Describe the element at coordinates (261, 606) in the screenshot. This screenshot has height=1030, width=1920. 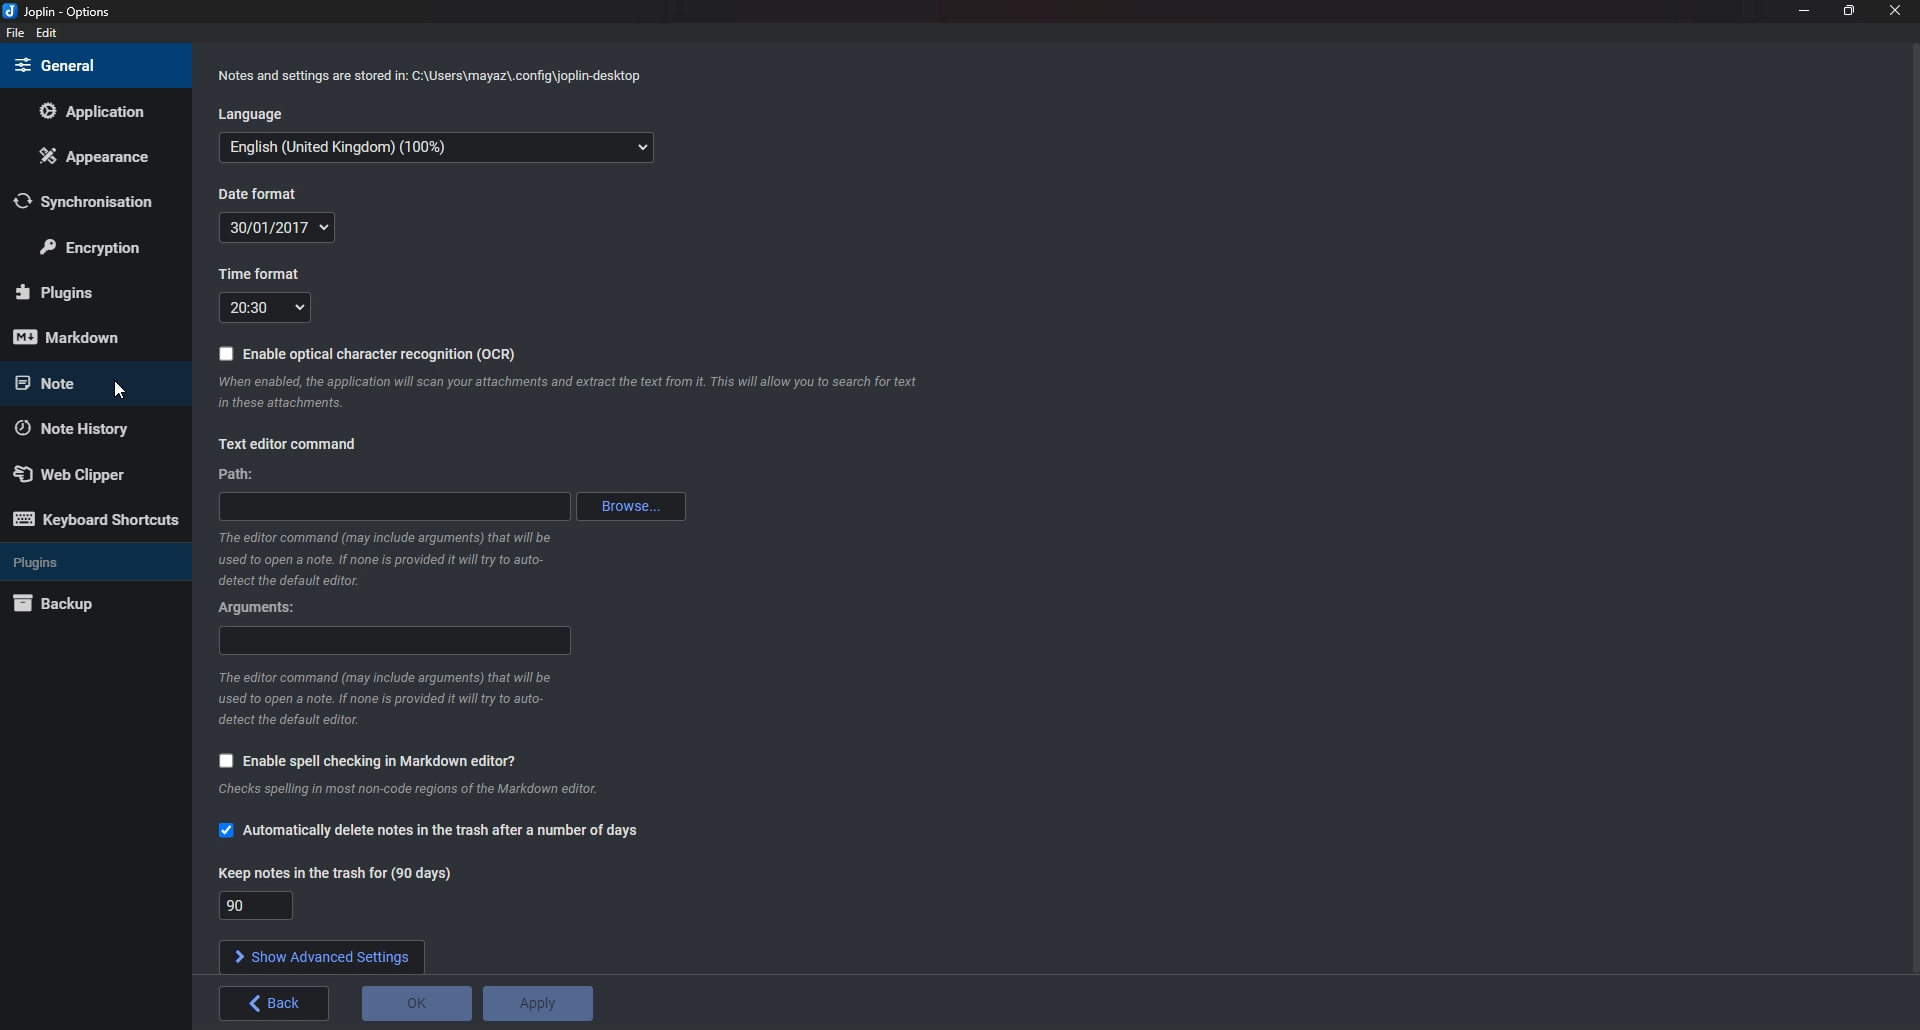
I see `Arguments` at that location.